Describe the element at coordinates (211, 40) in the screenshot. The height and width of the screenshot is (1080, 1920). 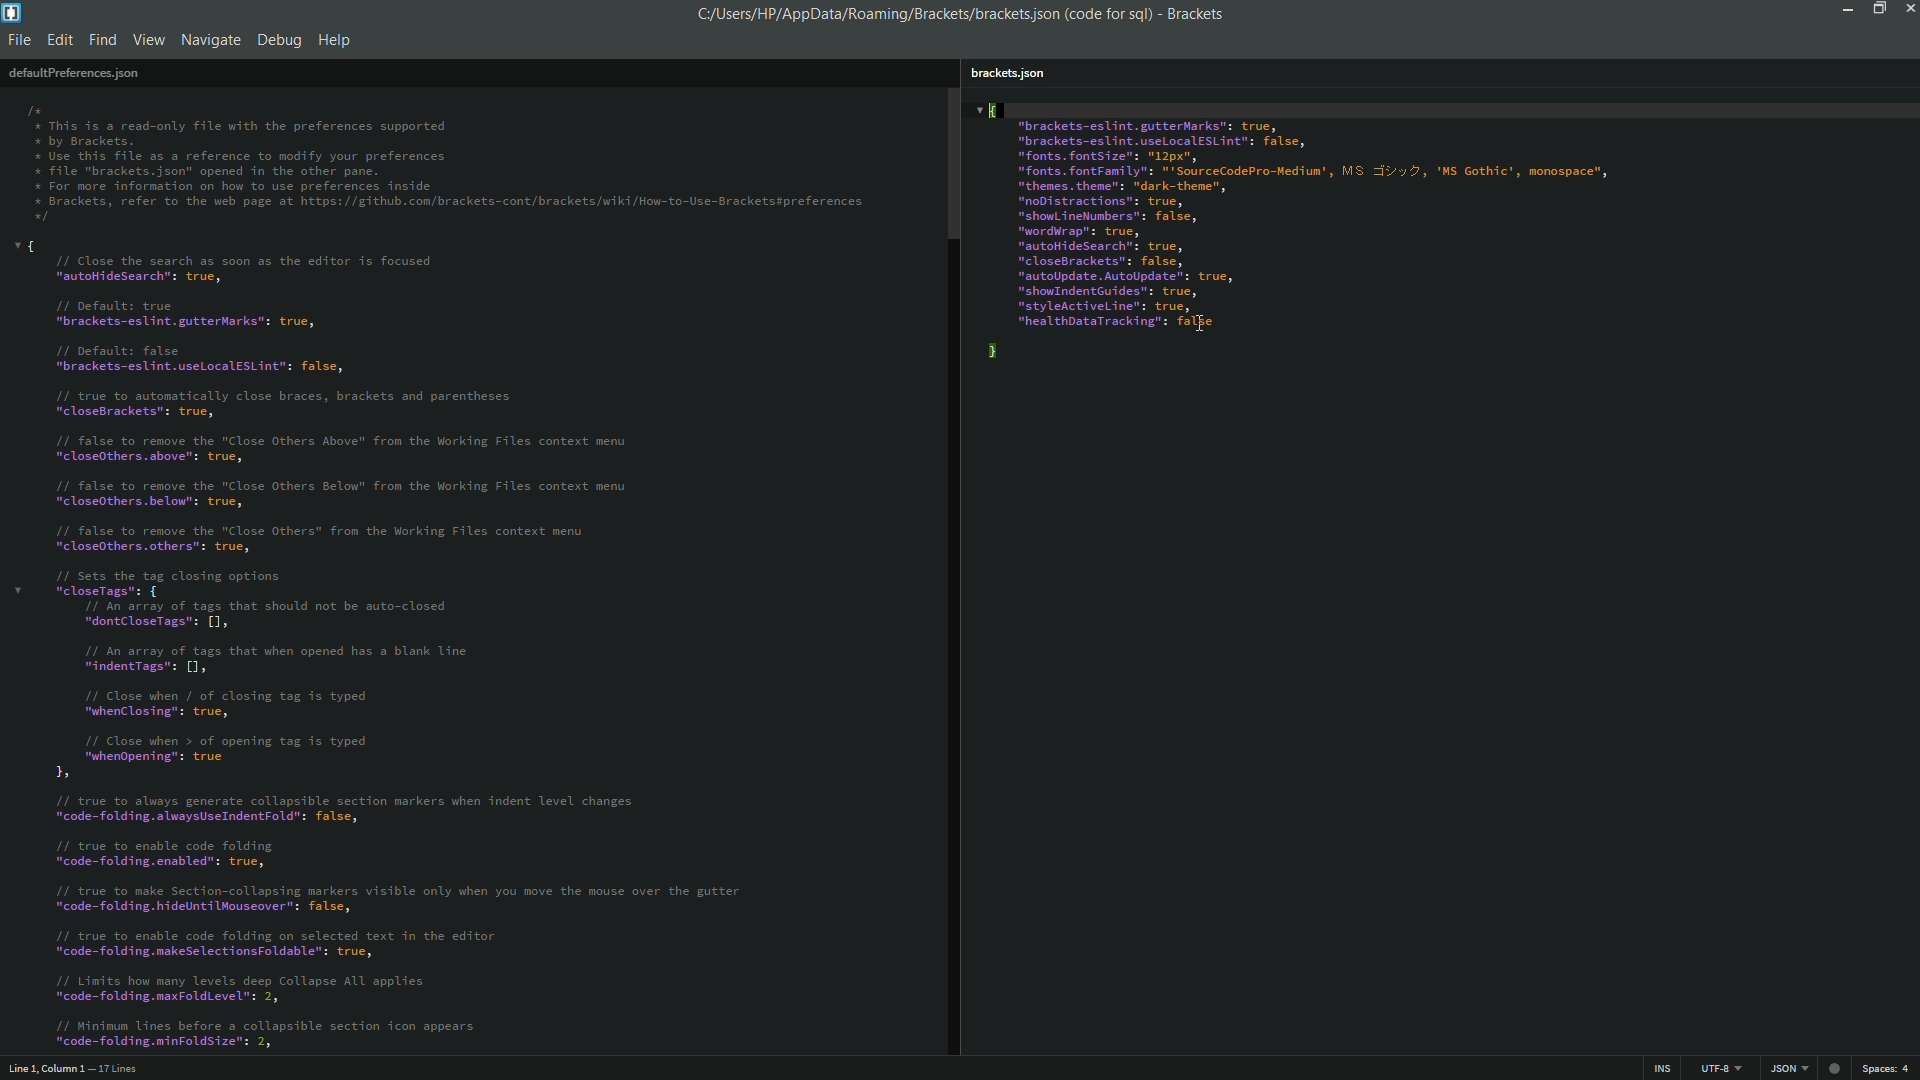
I see `Navigate menu` at that location.